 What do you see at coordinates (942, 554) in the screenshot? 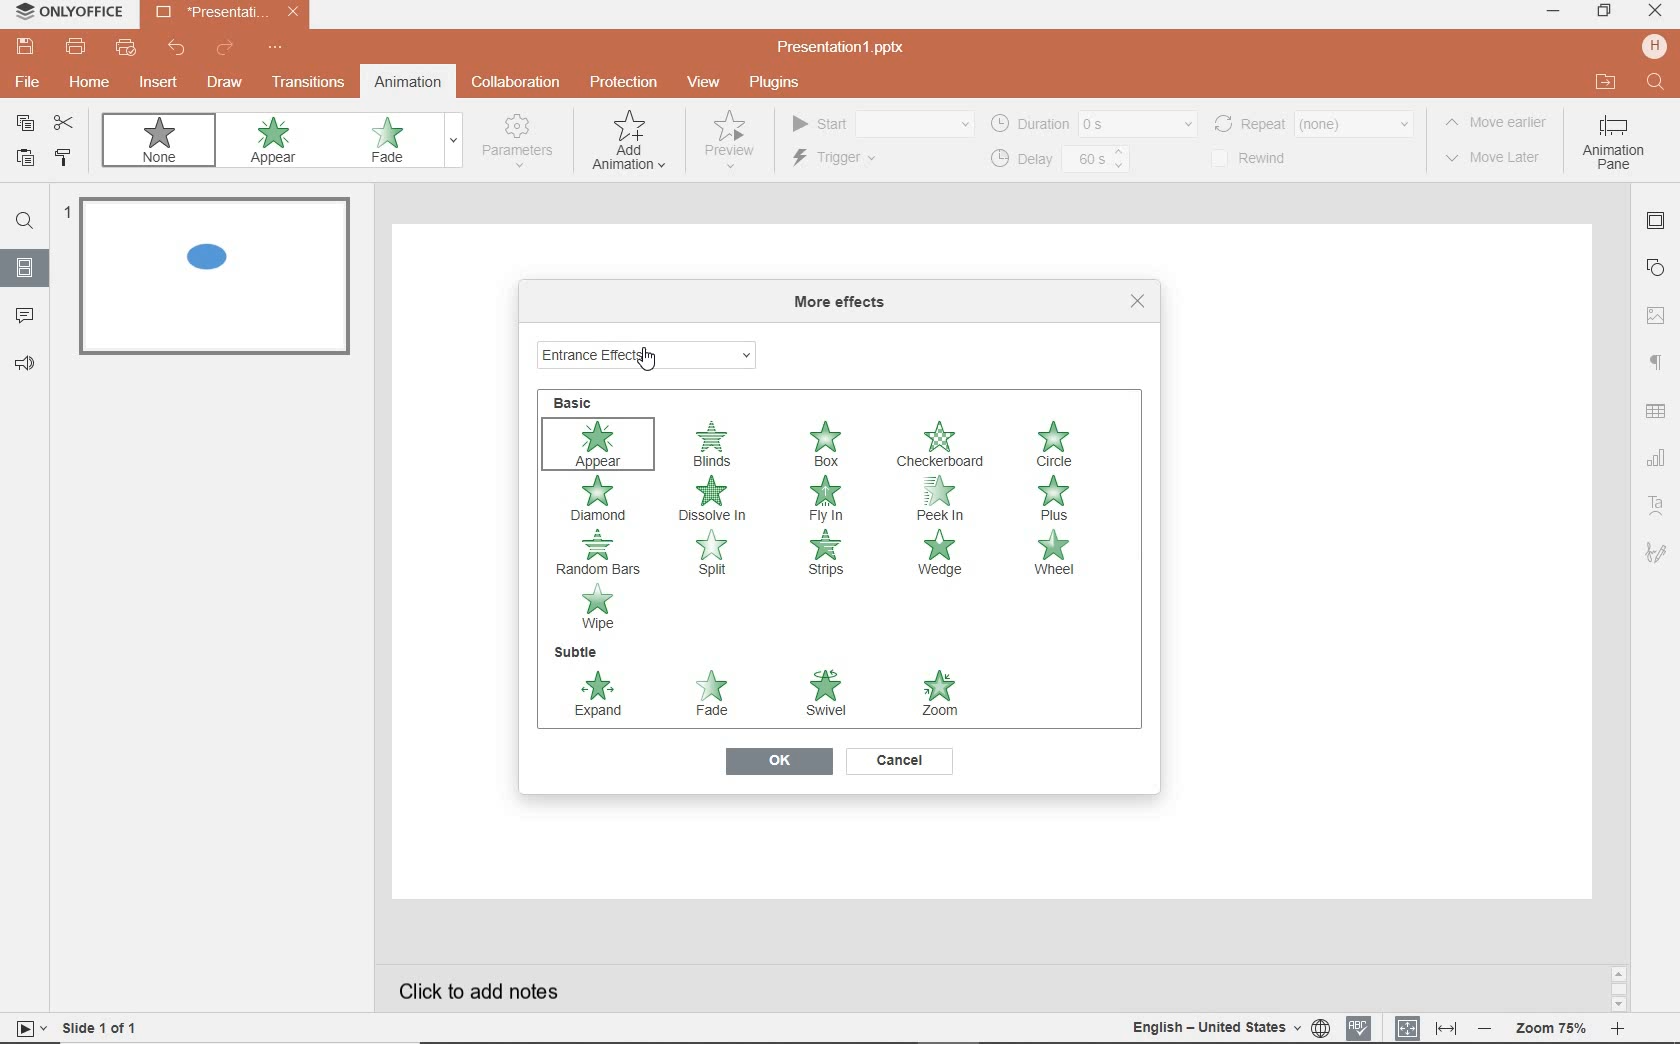
I see `WEDGE` at bounding box center [942, 554].